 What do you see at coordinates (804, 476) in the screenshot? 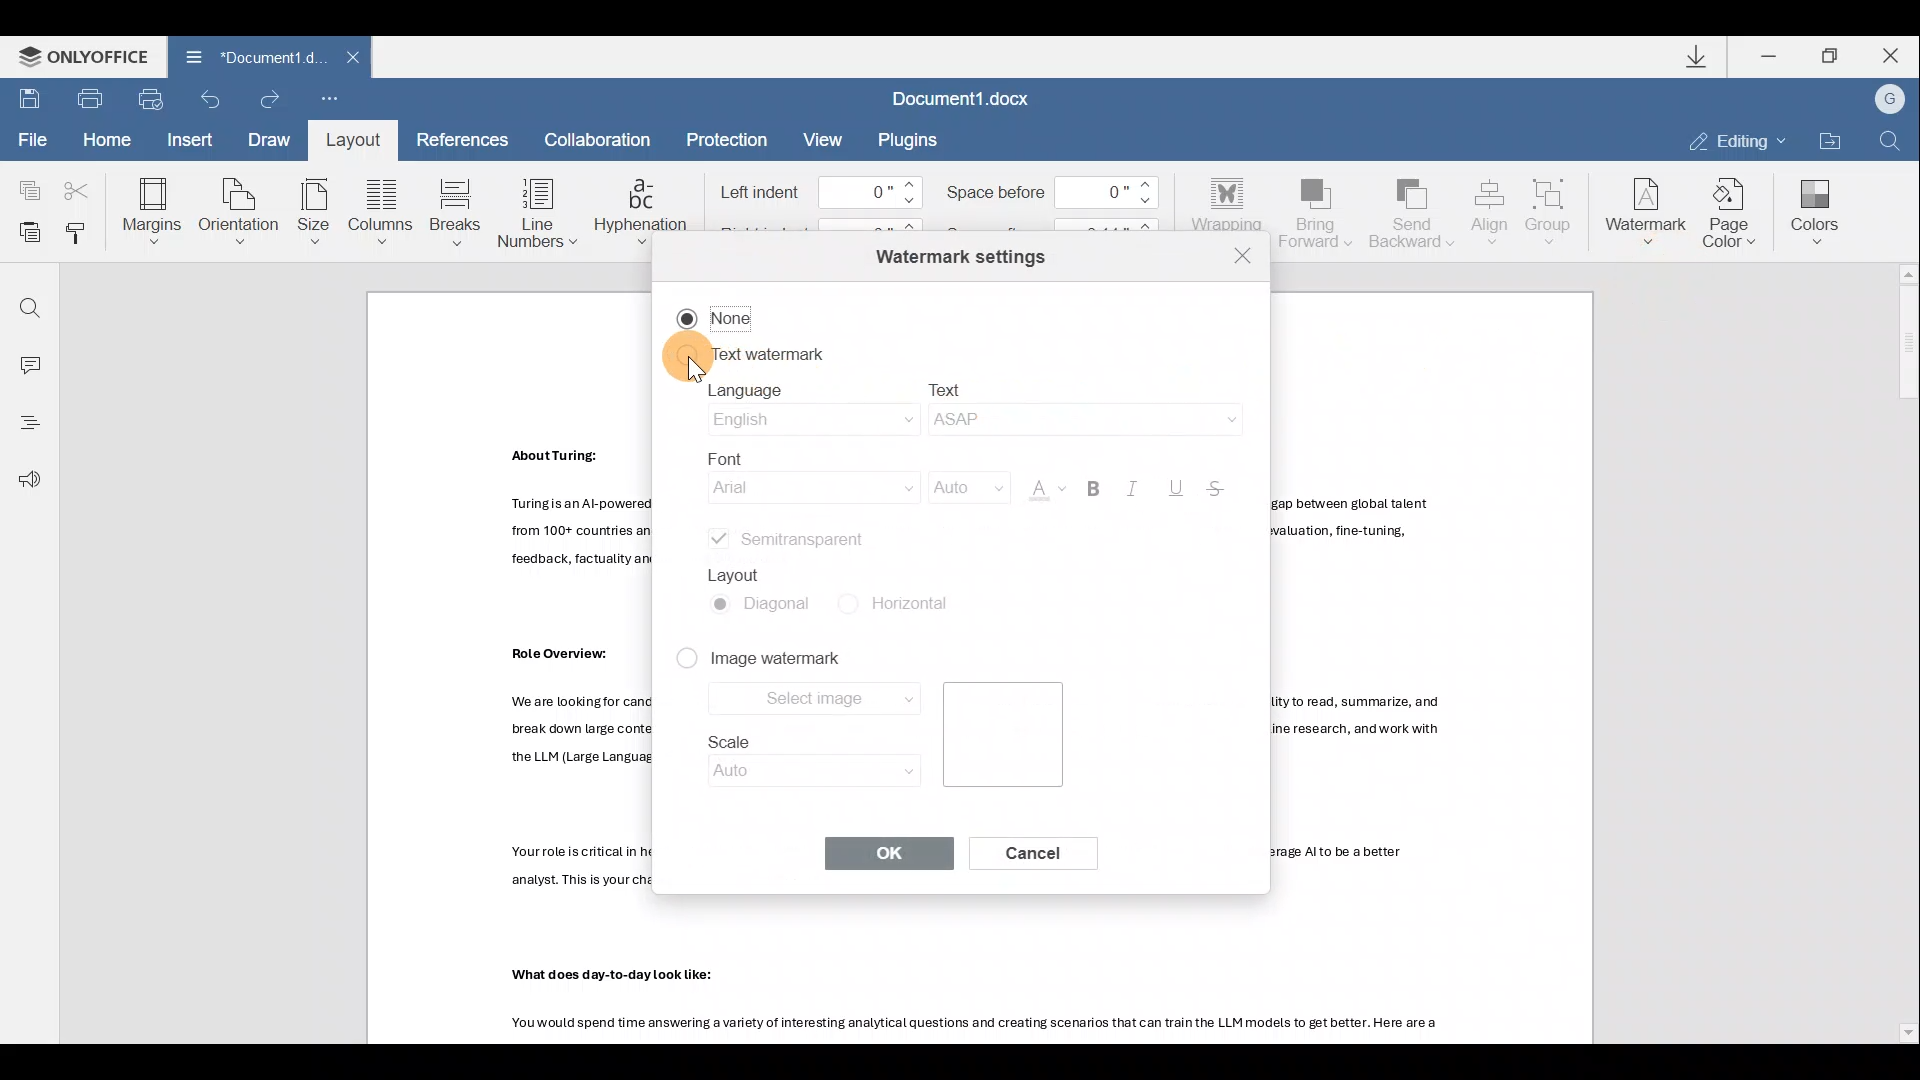
I see `Font name` at bounding box center [804, 476].